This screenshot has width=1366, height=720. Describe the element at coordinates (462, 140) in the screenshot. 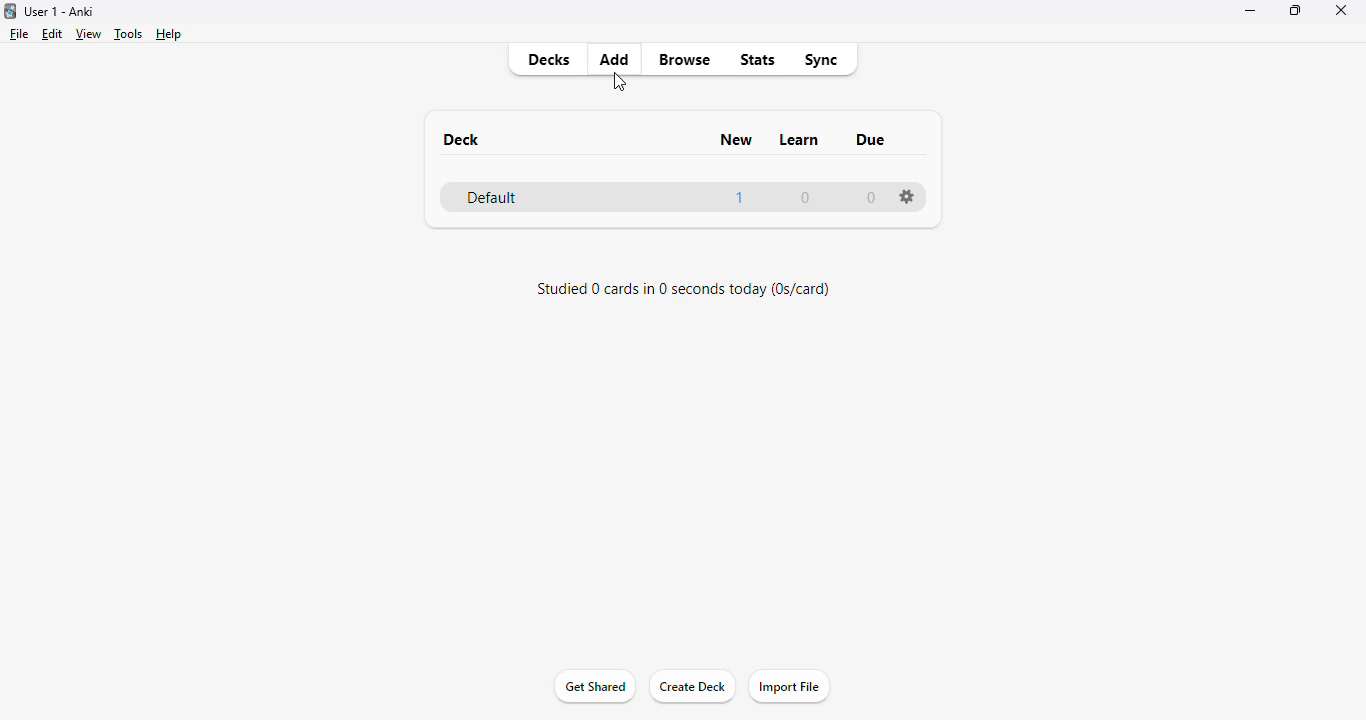

I see `deck` at that location.